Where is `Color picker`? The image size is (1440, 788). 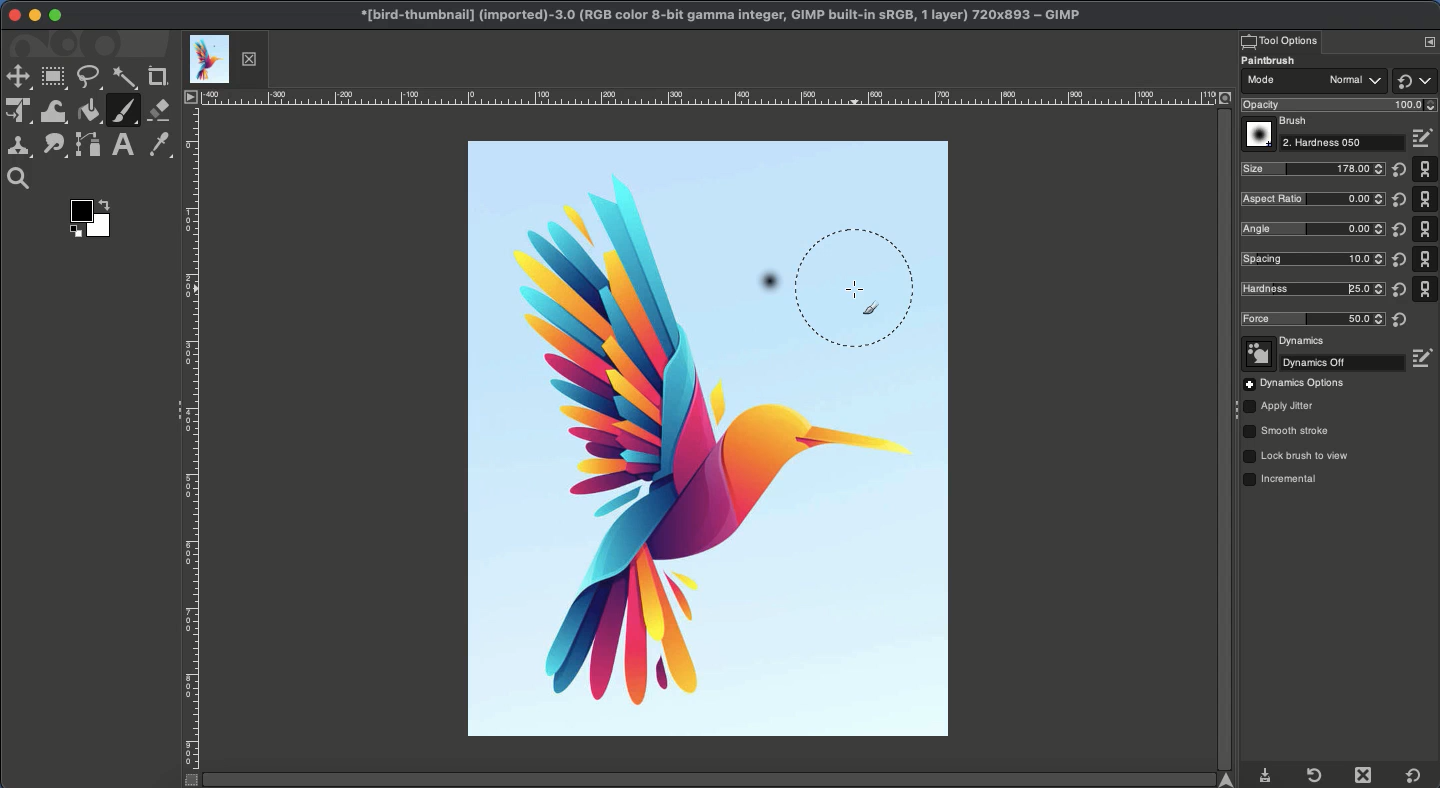 Color picker is located at coordinates (157, 145).